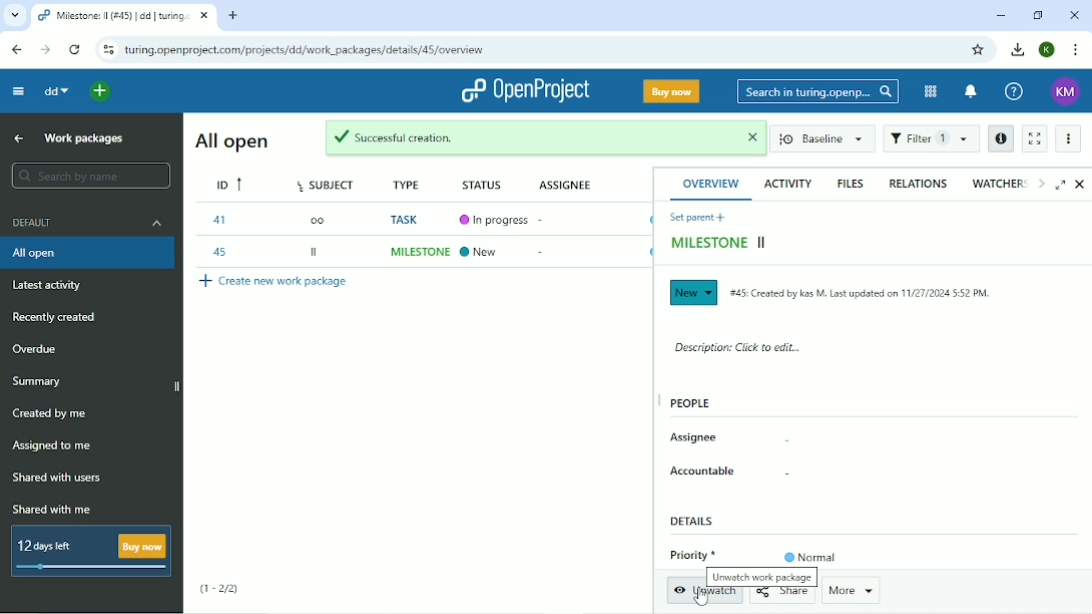  Describe the element at coordinates (999, 183) in the screenshot. I see `Watchers` at that location.